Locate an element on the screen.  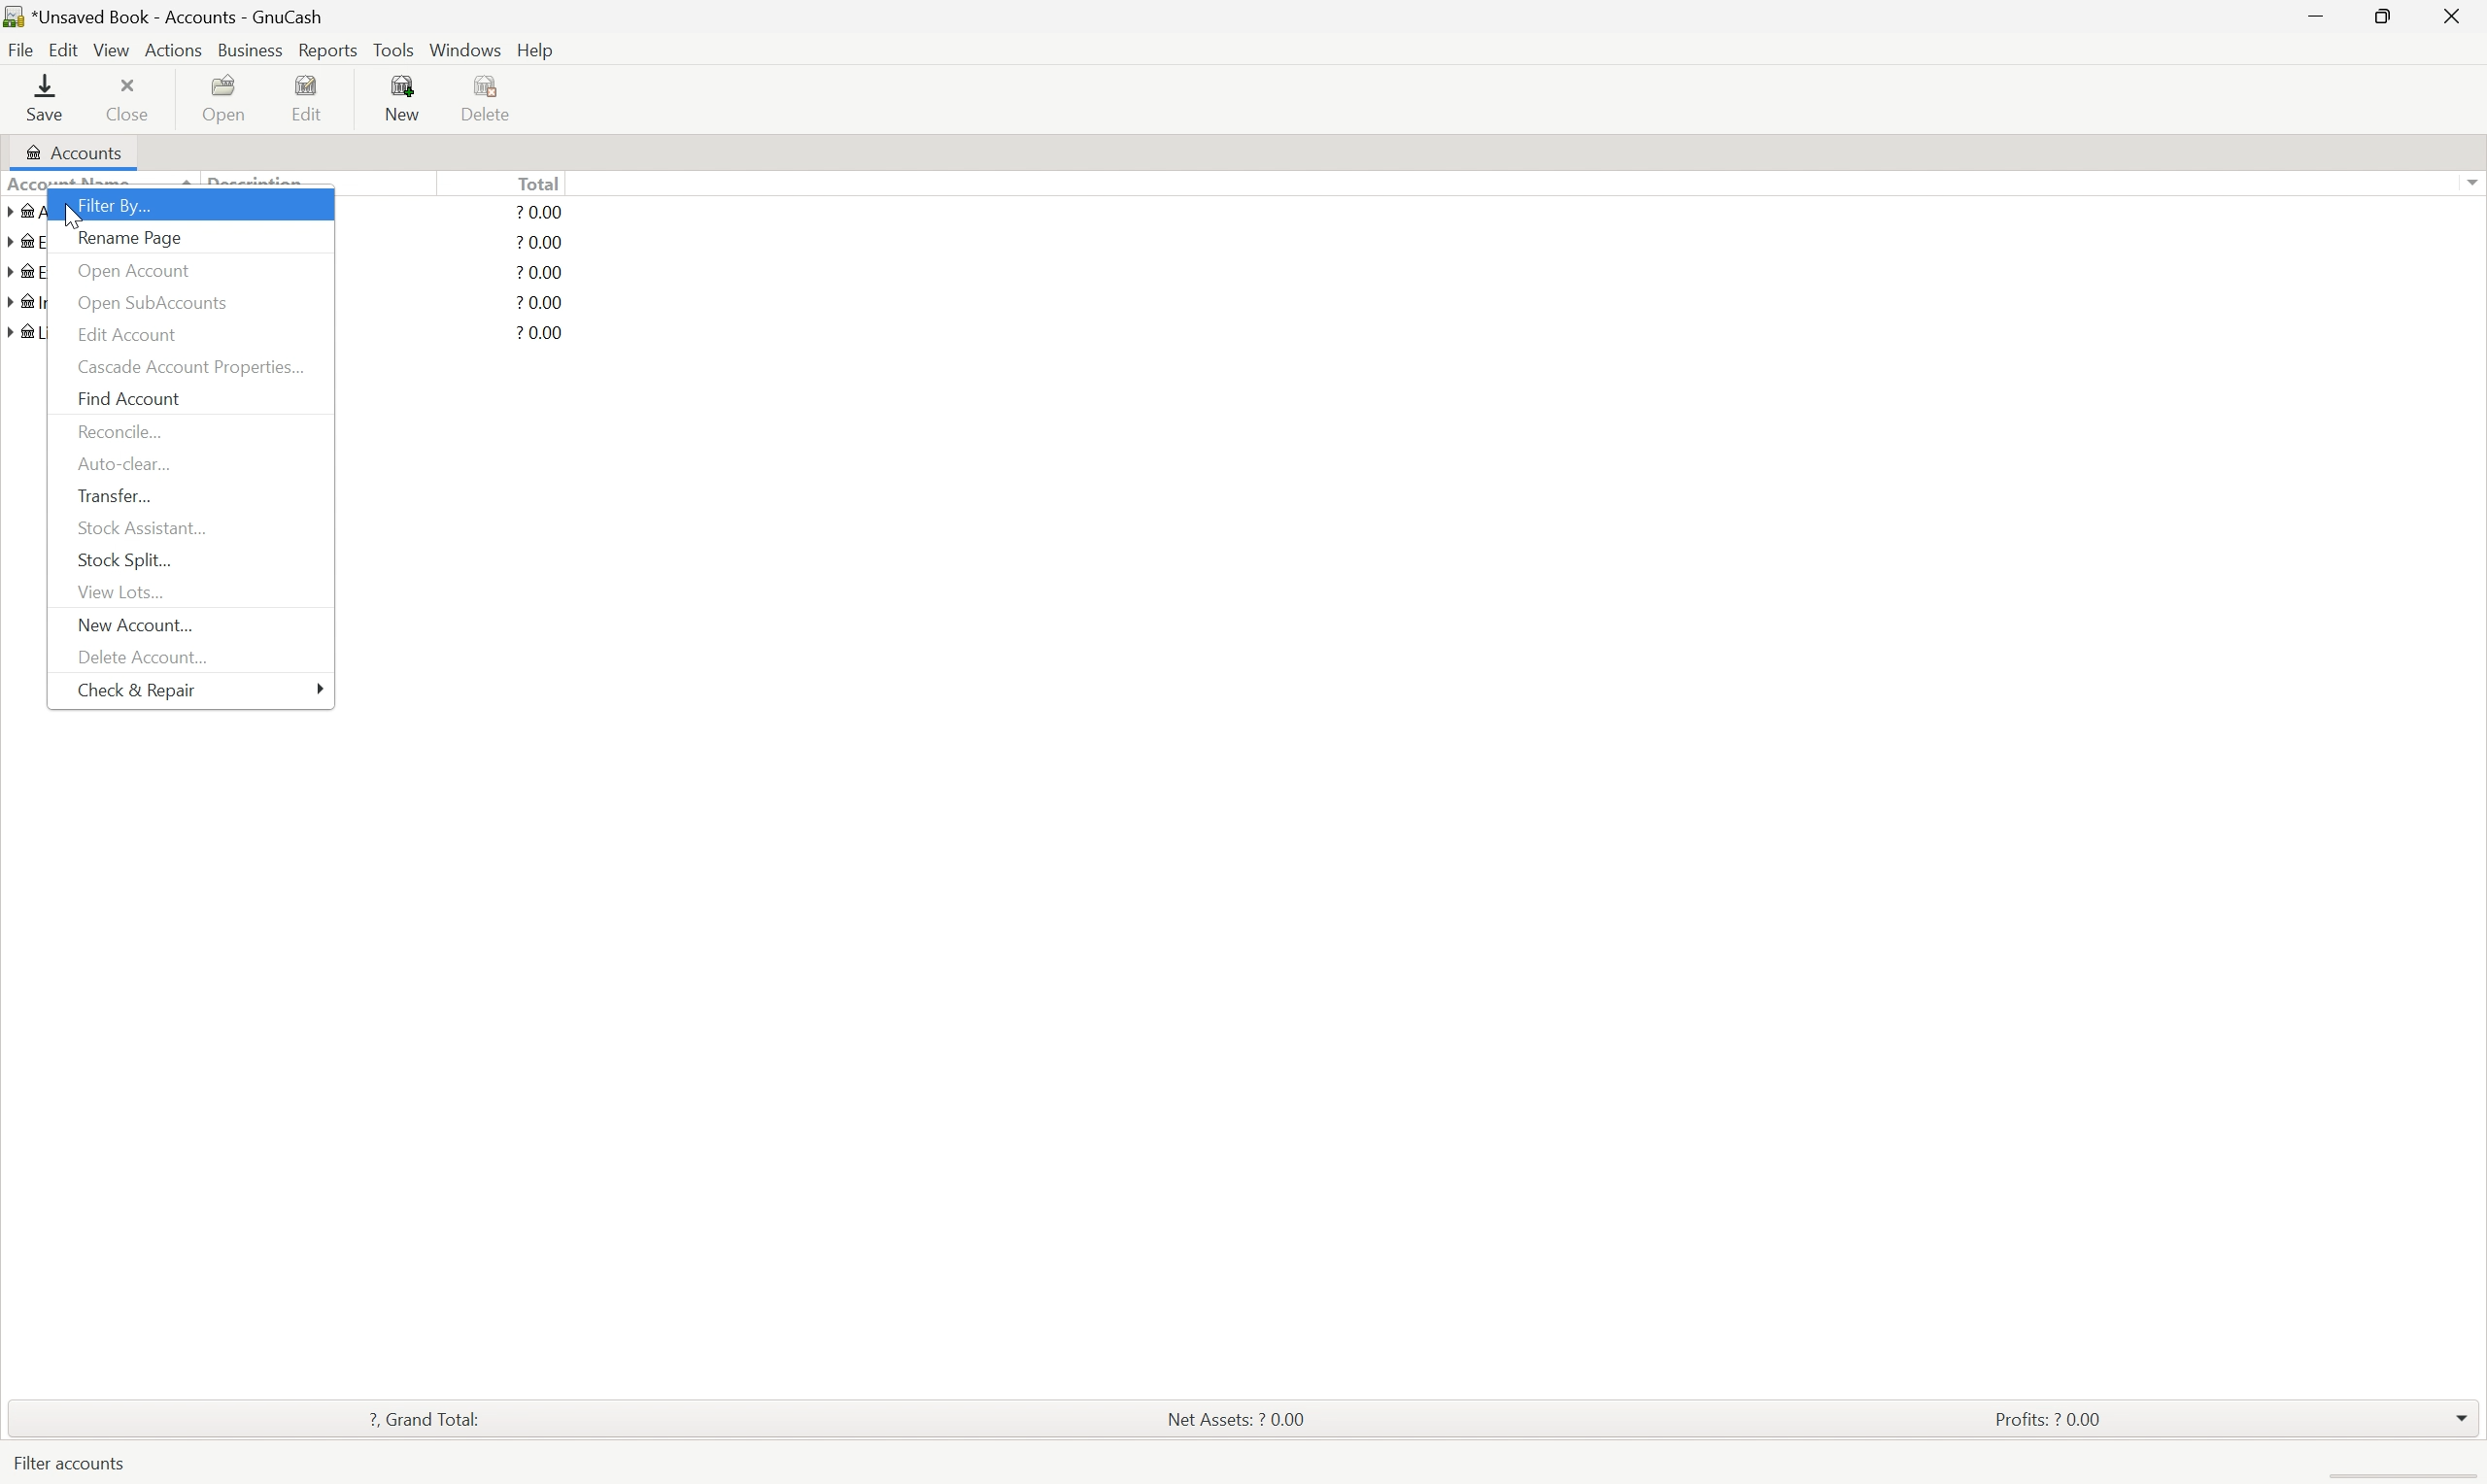
? Grand total is located at coordinates (421, 1416).